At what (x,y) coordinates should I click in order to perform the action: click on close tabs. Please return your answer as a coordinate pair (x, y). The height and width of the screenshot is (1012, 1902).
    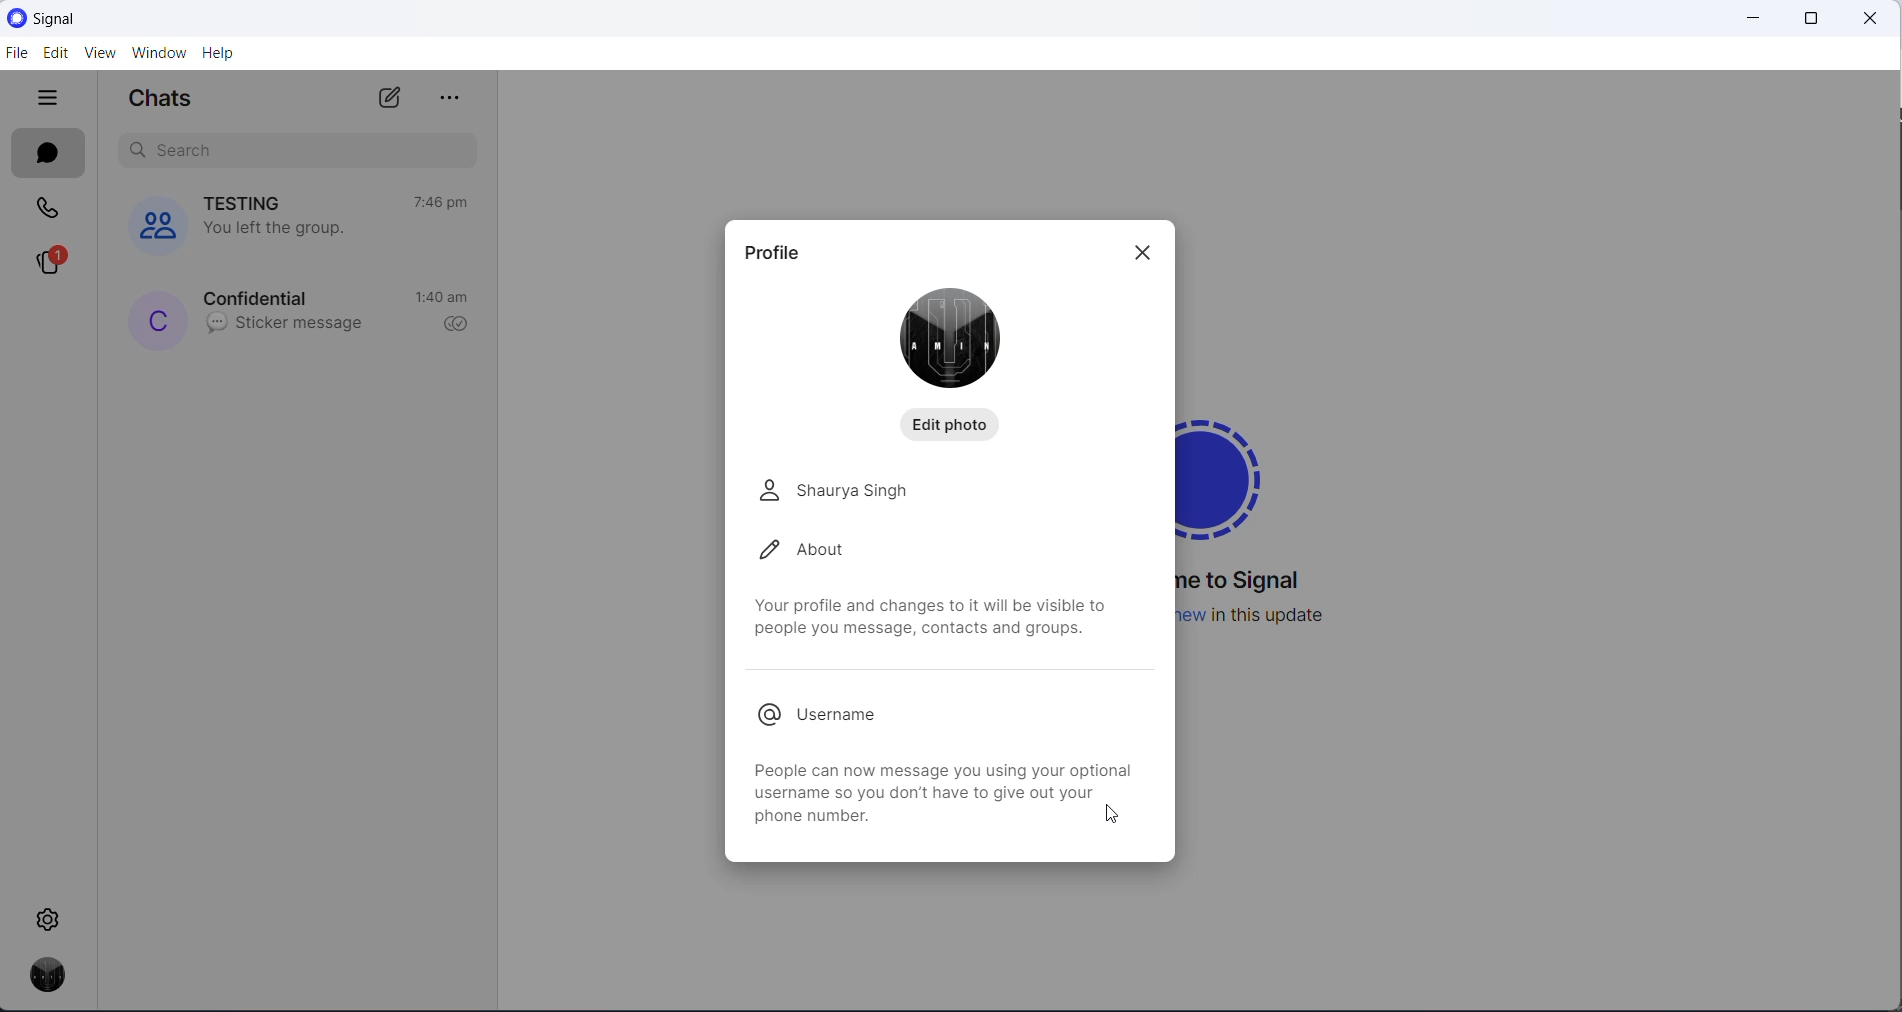
    Looking at the image, I should click on (52, 99).